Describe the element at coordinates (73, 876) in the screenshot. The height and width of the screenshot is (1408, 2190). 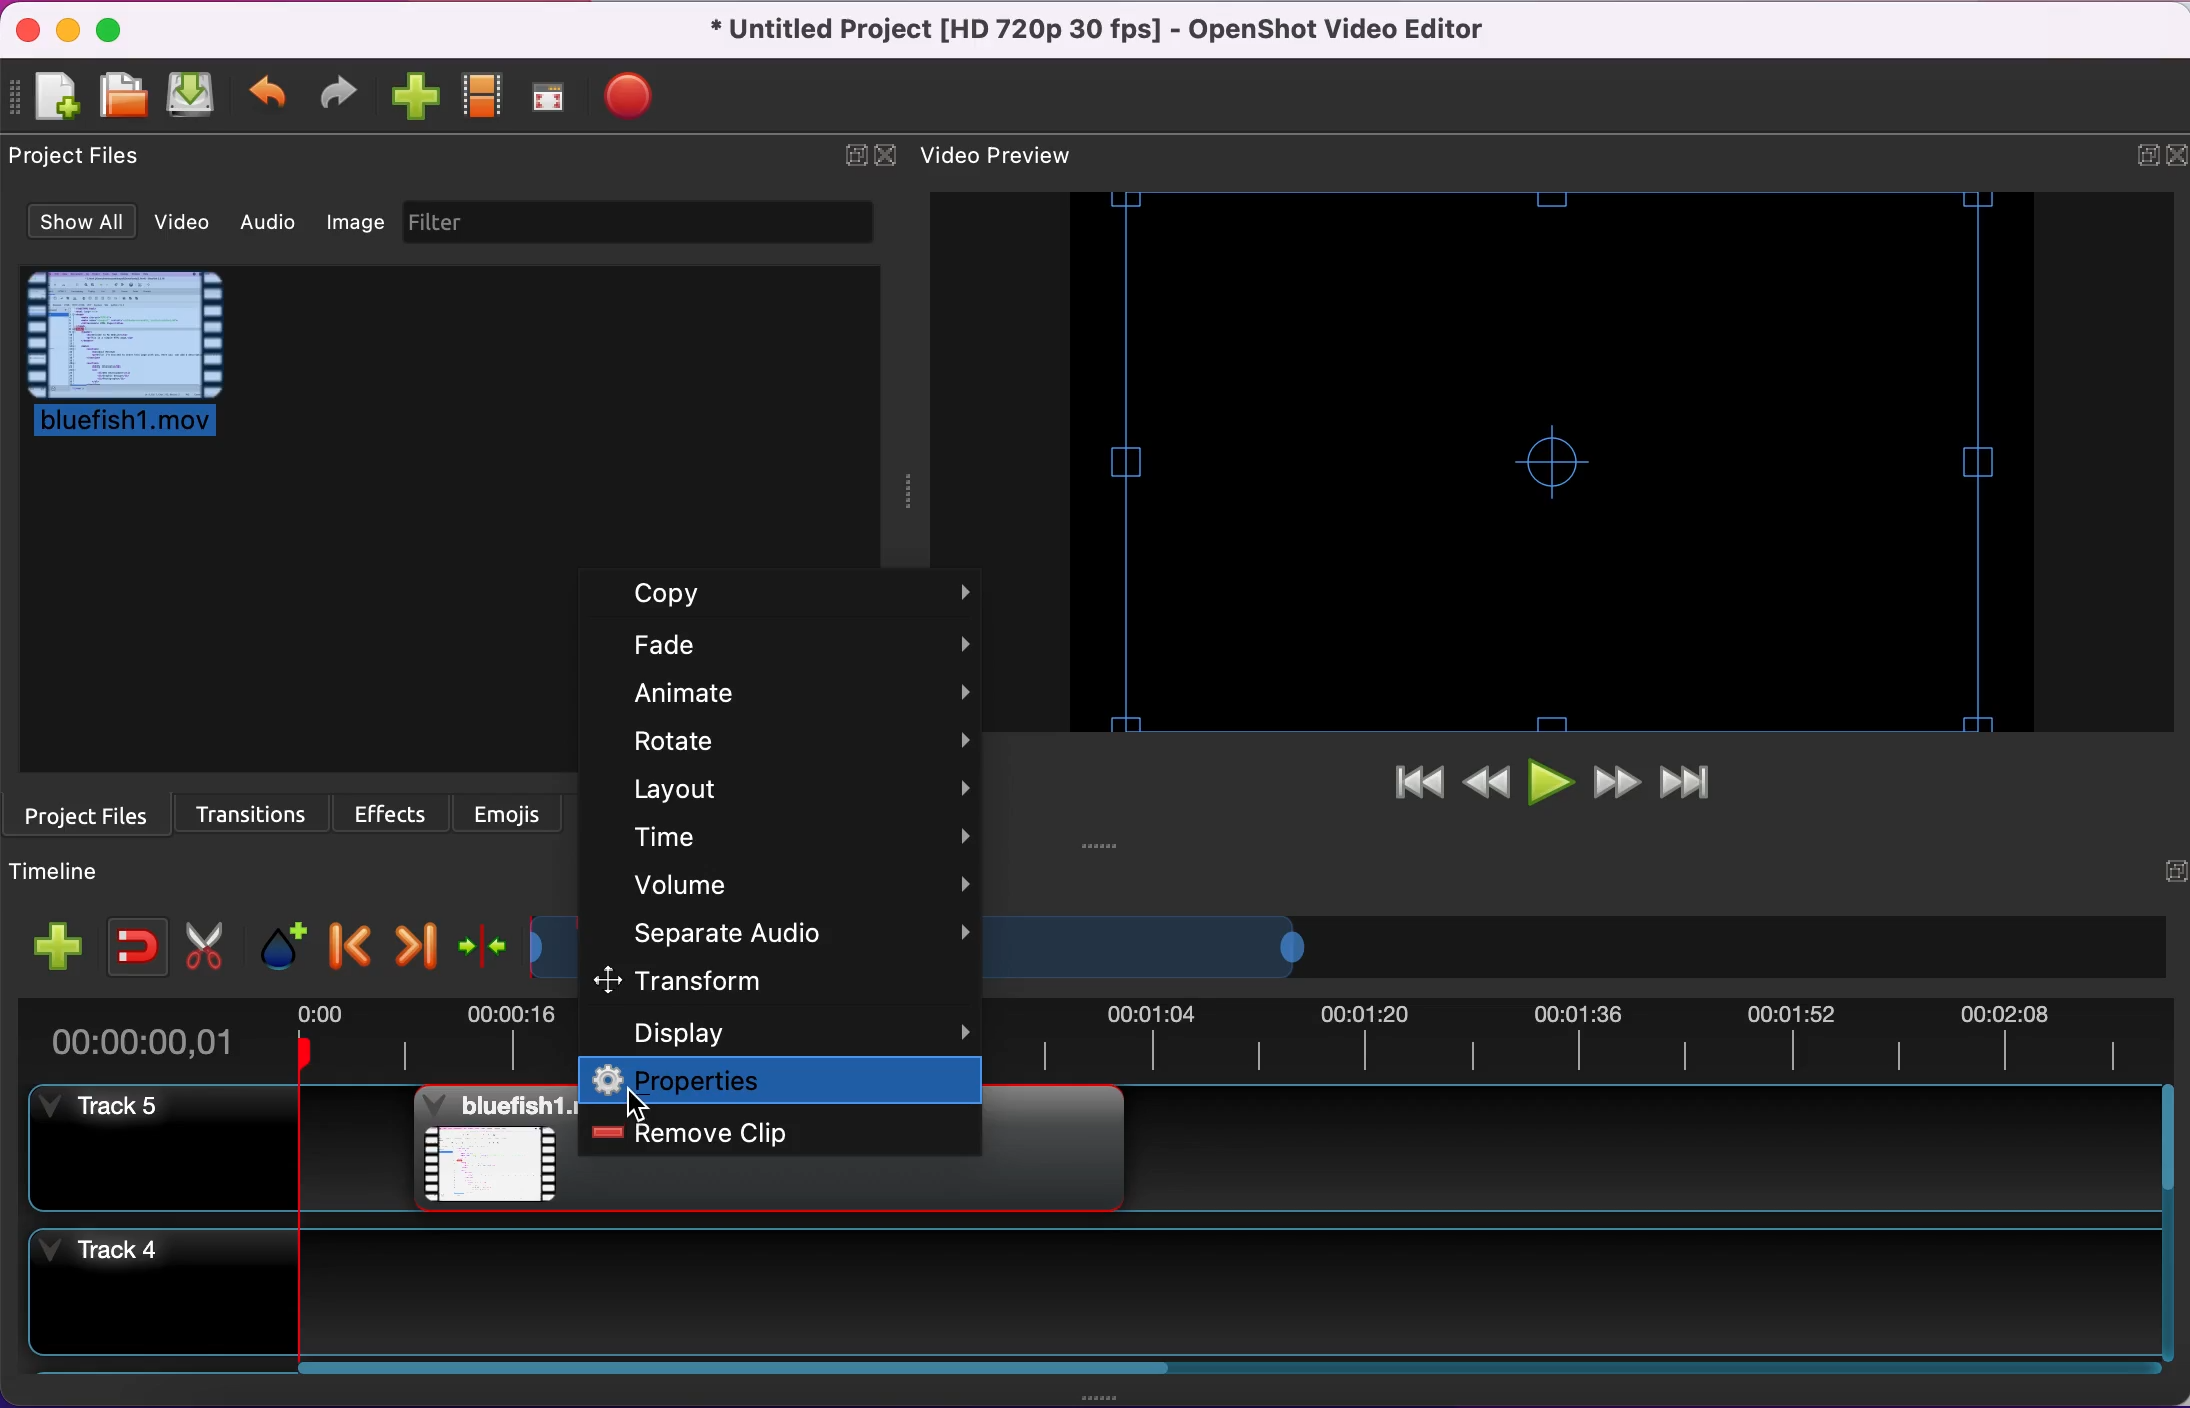
I see `timeline` at that location.